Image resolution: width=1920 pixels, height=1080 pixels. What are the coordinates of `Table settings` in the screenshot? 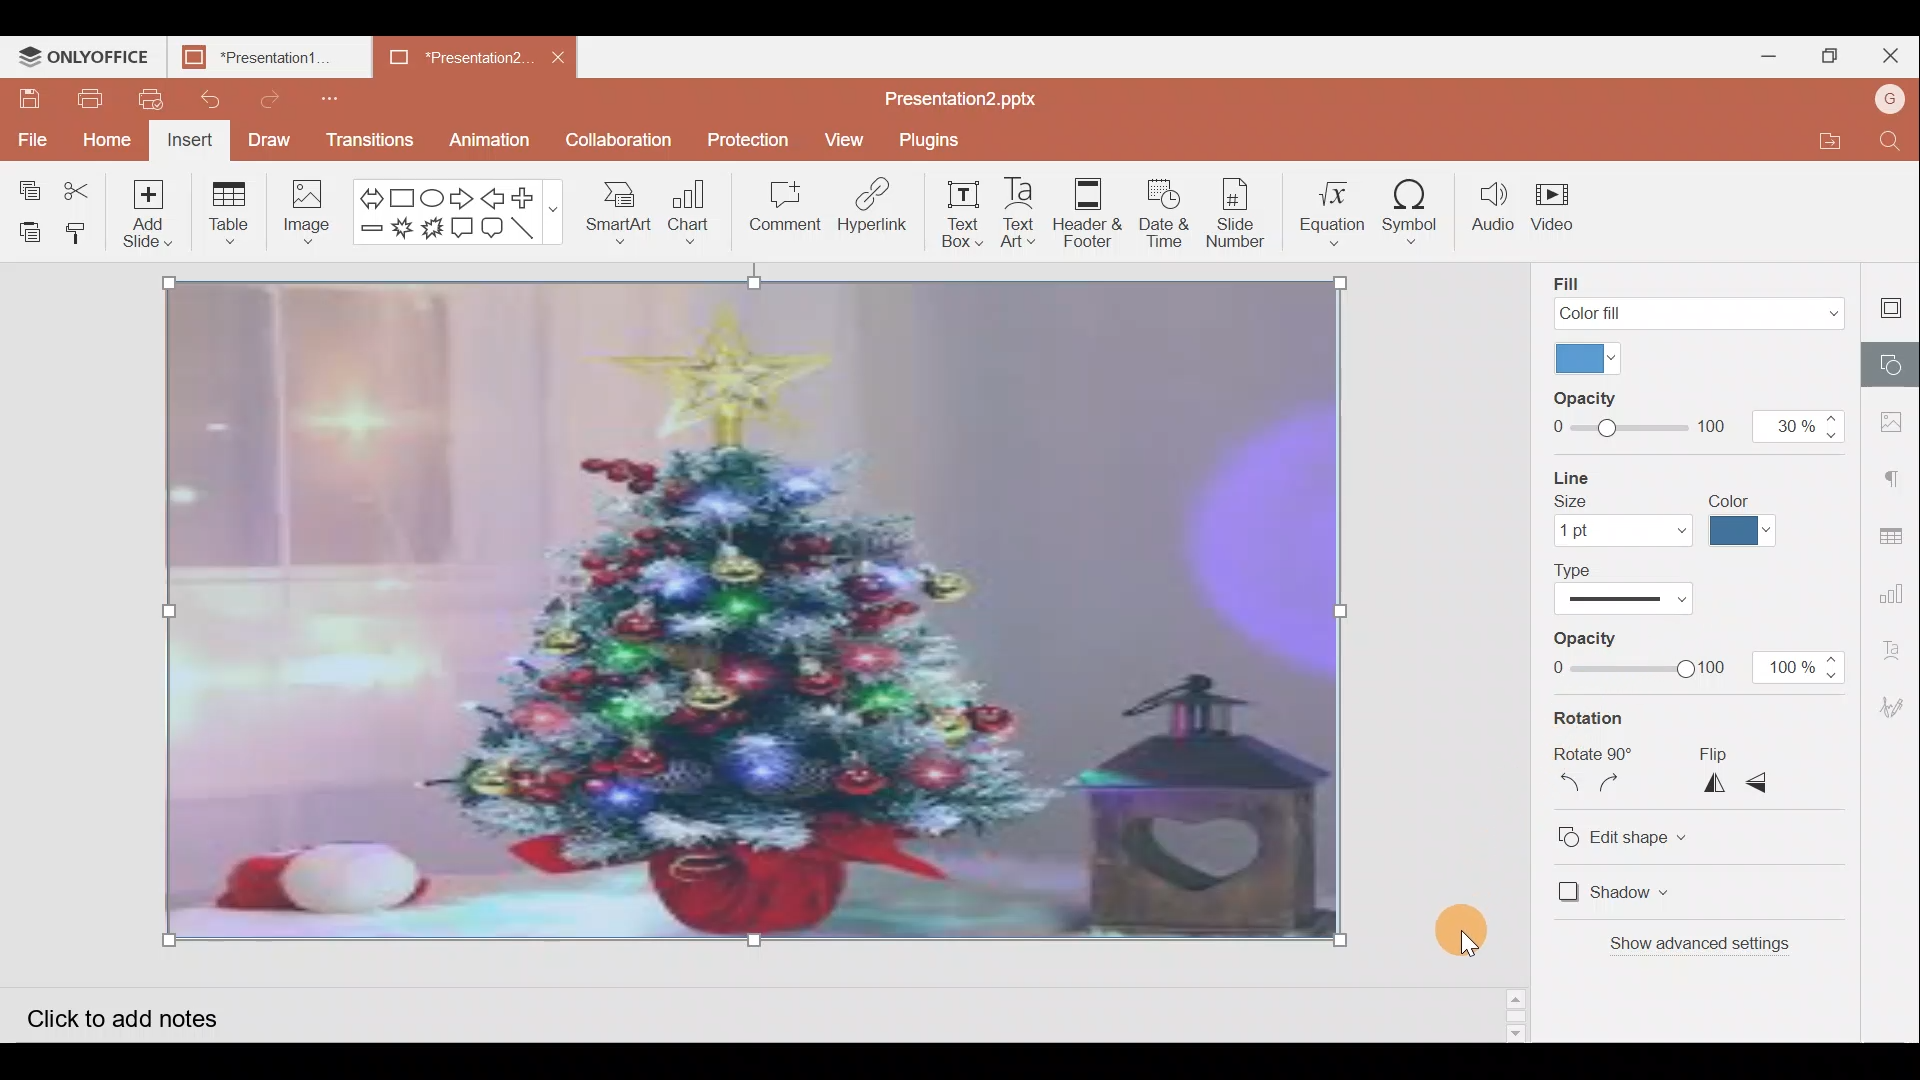 It's located at (1896, 525).